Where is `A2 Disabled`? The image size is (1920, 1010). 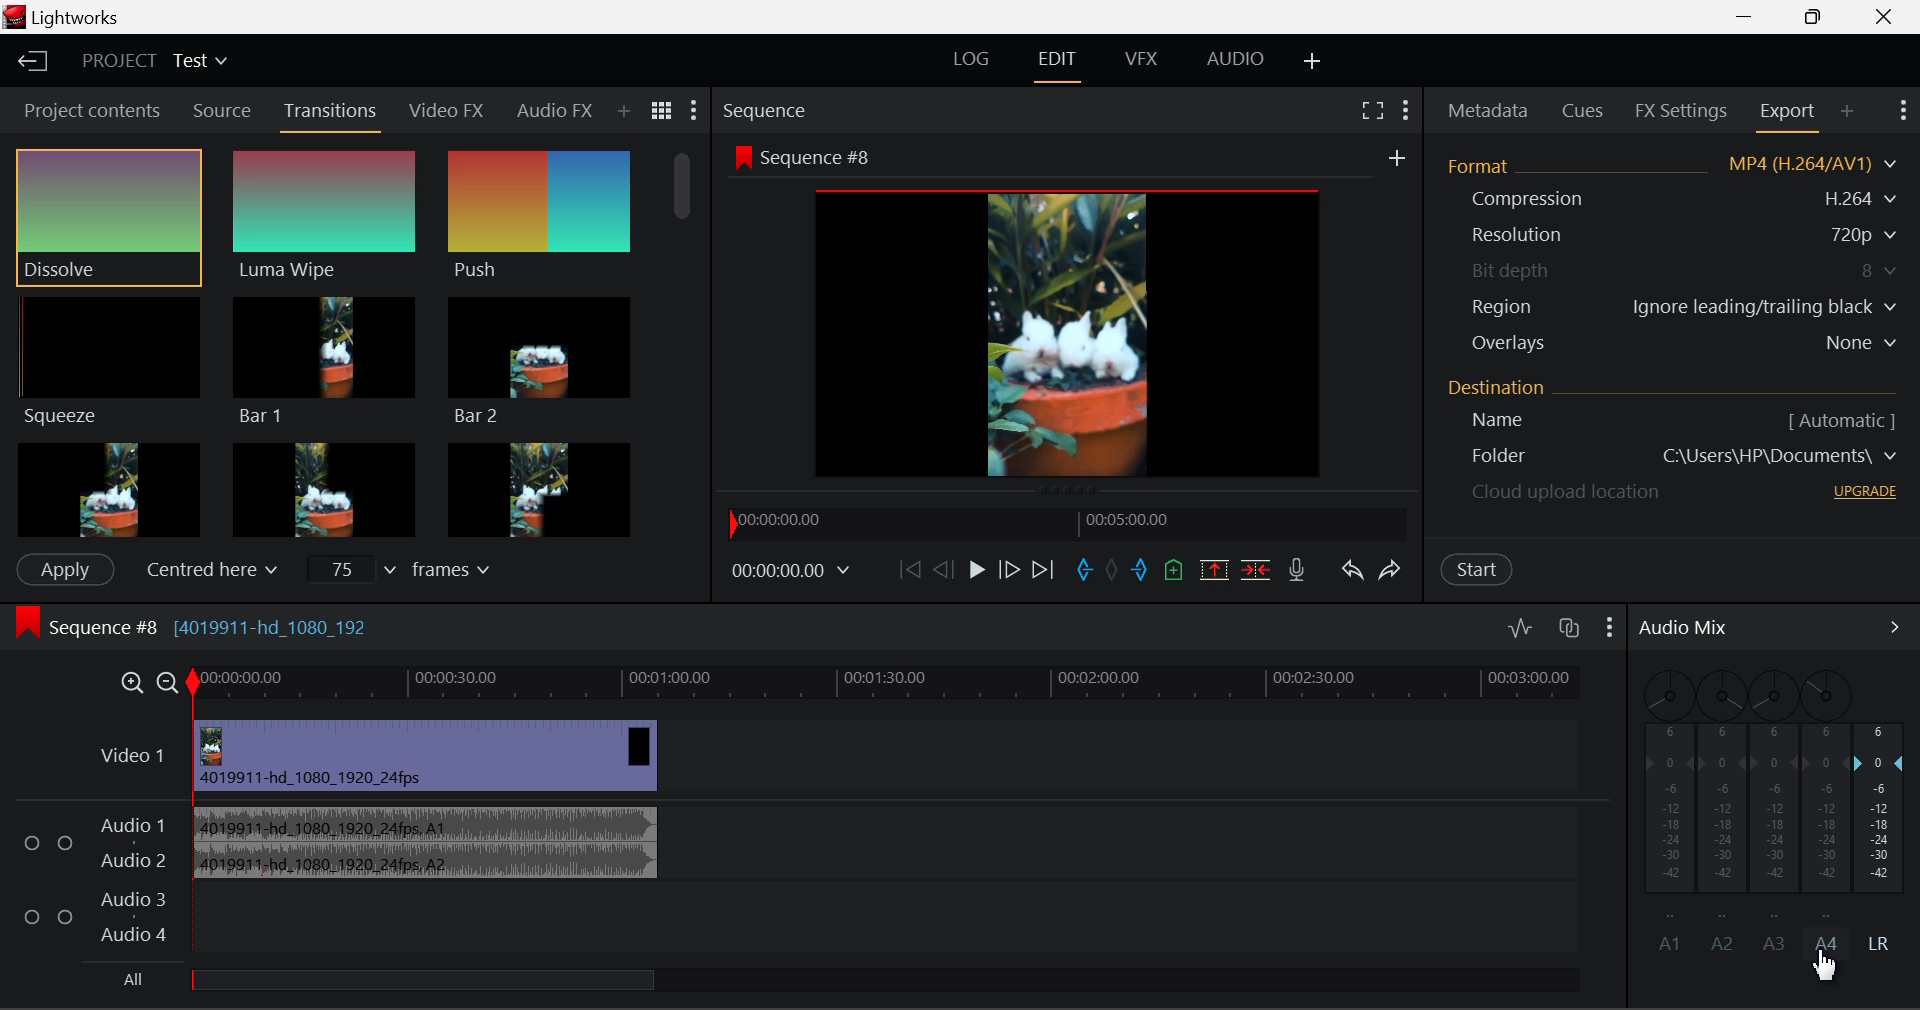 A2 Disabled is located at coordinates (1722, 809).